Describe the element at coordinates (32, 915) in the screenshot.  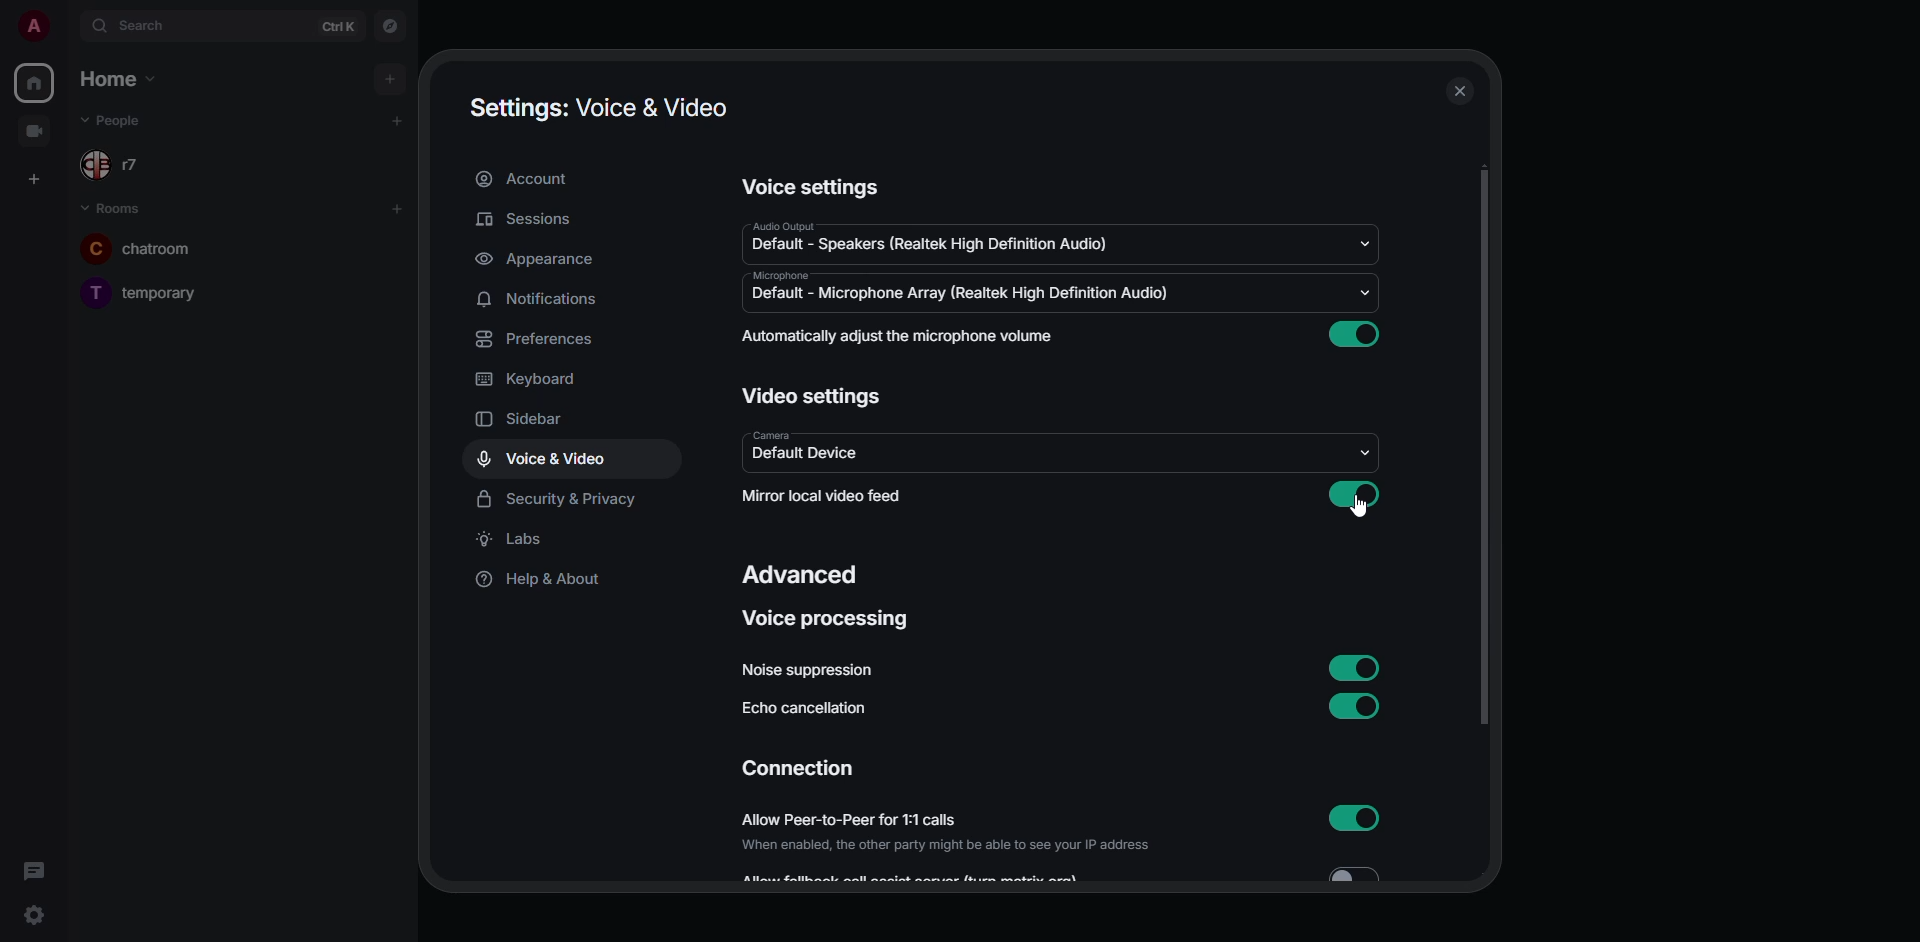
I see `quick settings` at that location.